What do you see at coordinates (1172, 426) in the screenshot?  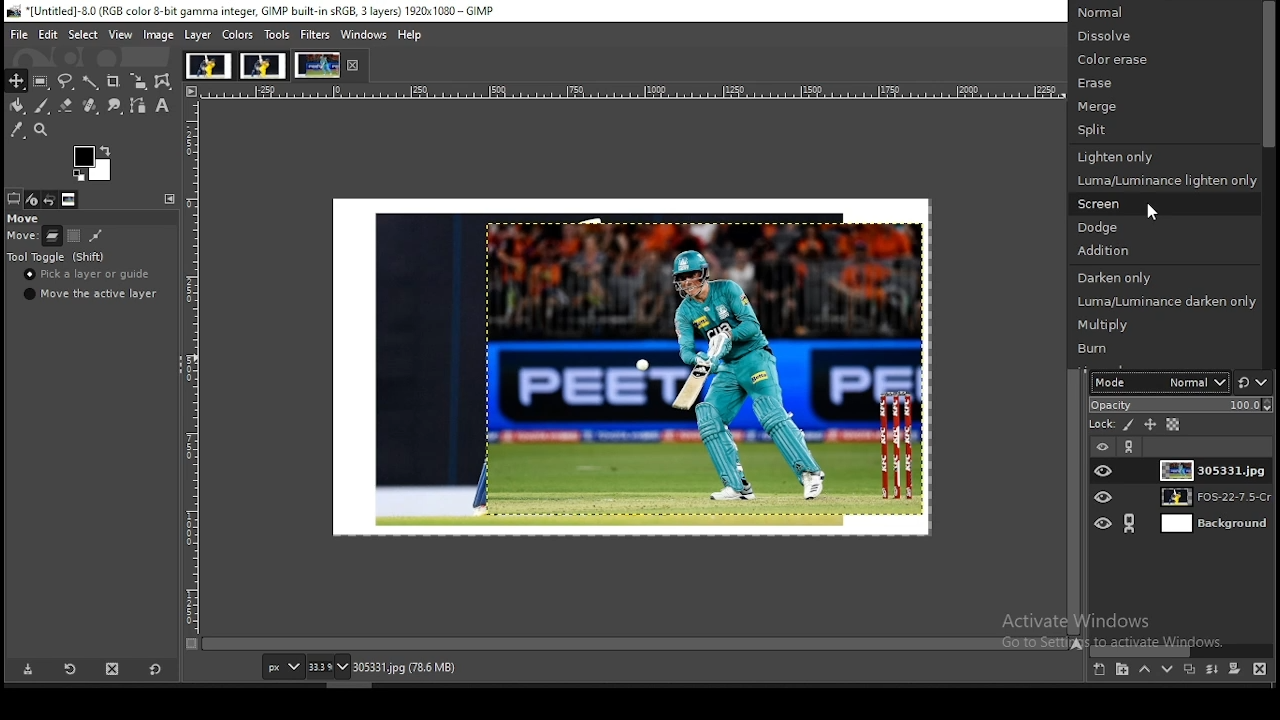 I see `lock alpha channel` at bounding box center [1172, 426].